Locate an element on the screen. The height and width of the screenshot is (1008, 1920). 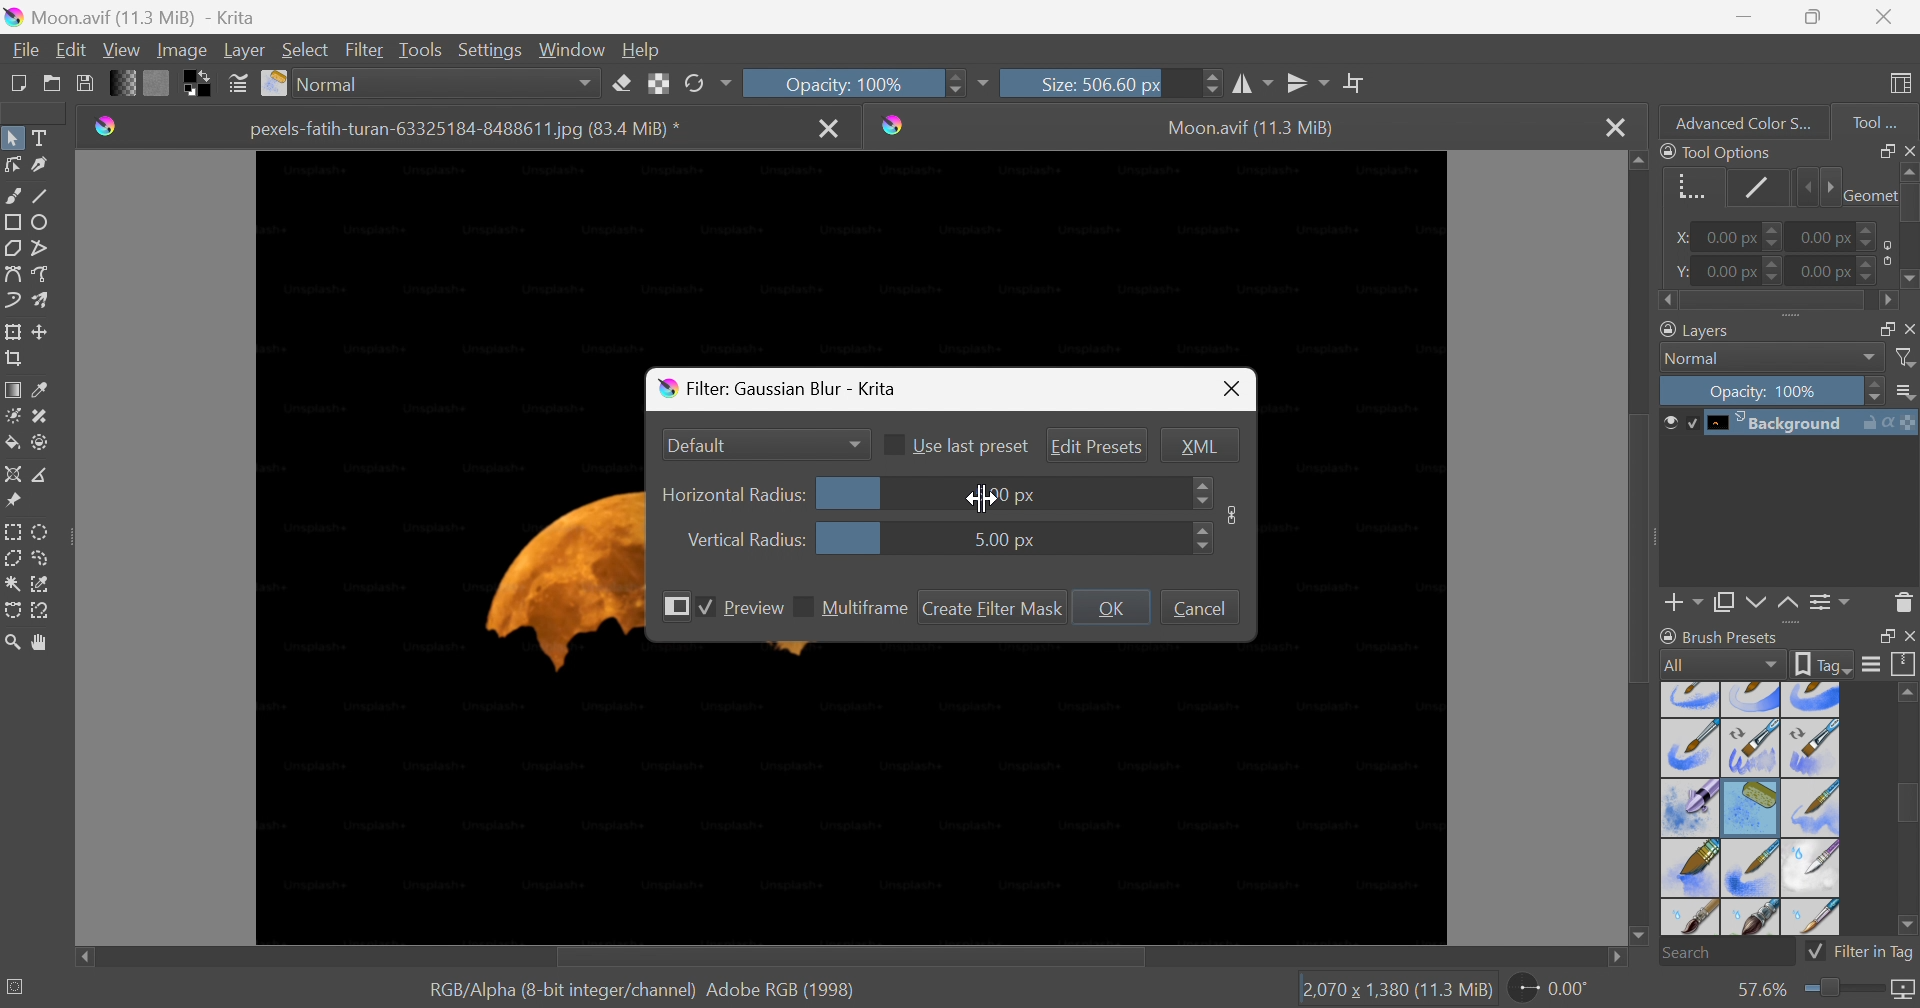
Adobe RGB (1998) is located at coordinates (779, 989).